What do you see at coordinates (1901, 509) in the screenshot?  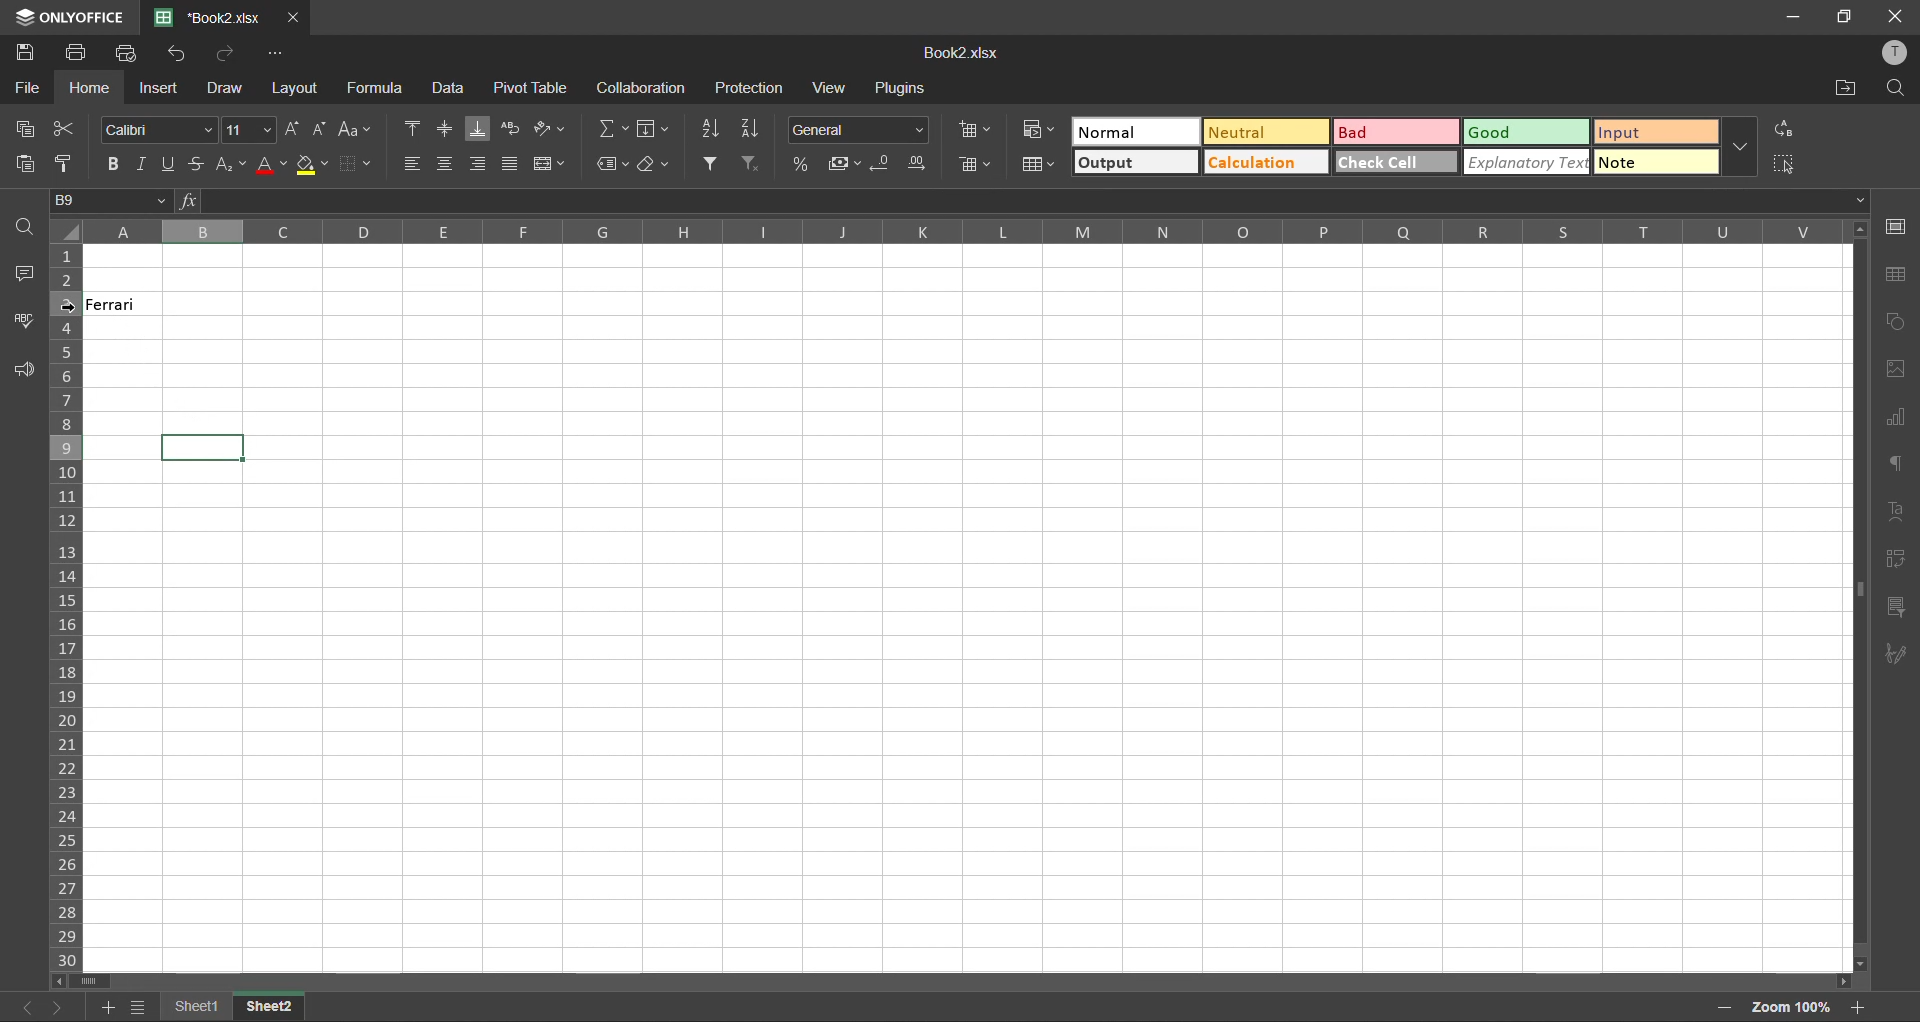 I see `text` at bounding box center [1901, 509].